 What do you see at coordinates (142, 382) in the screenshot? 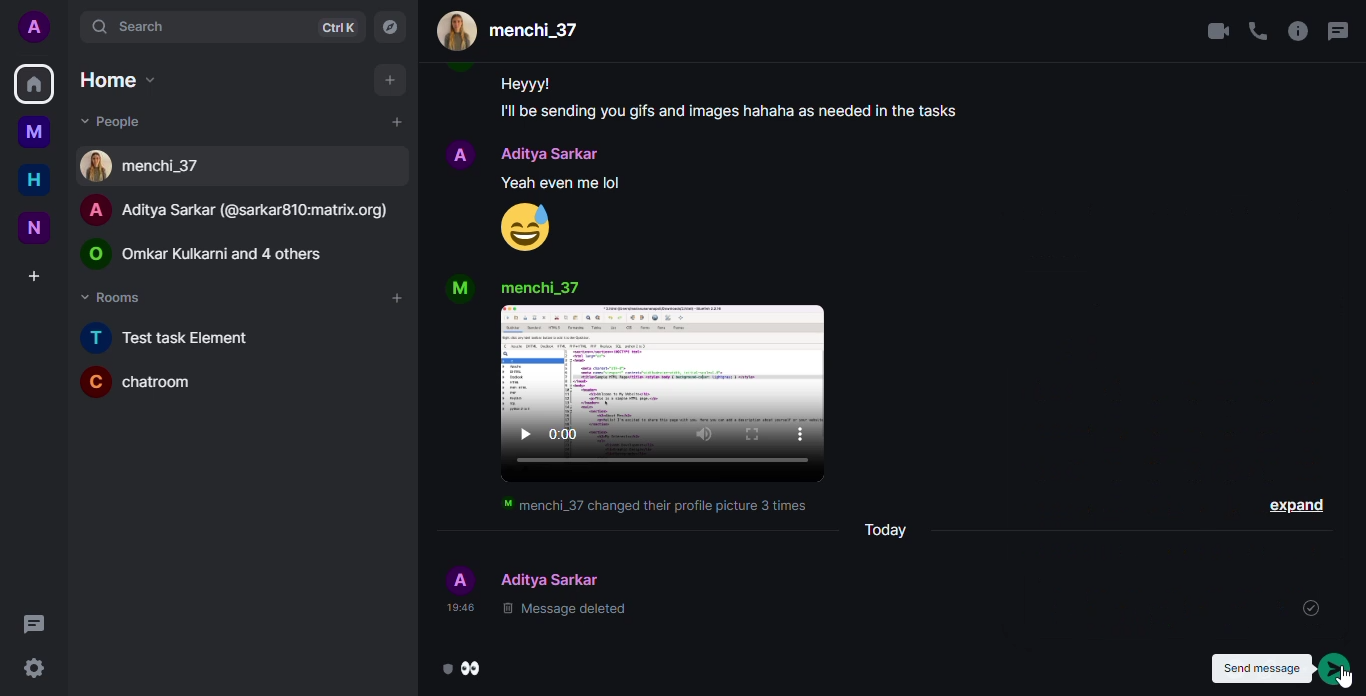
I see `chatroom` at bounding box center [142, 382].